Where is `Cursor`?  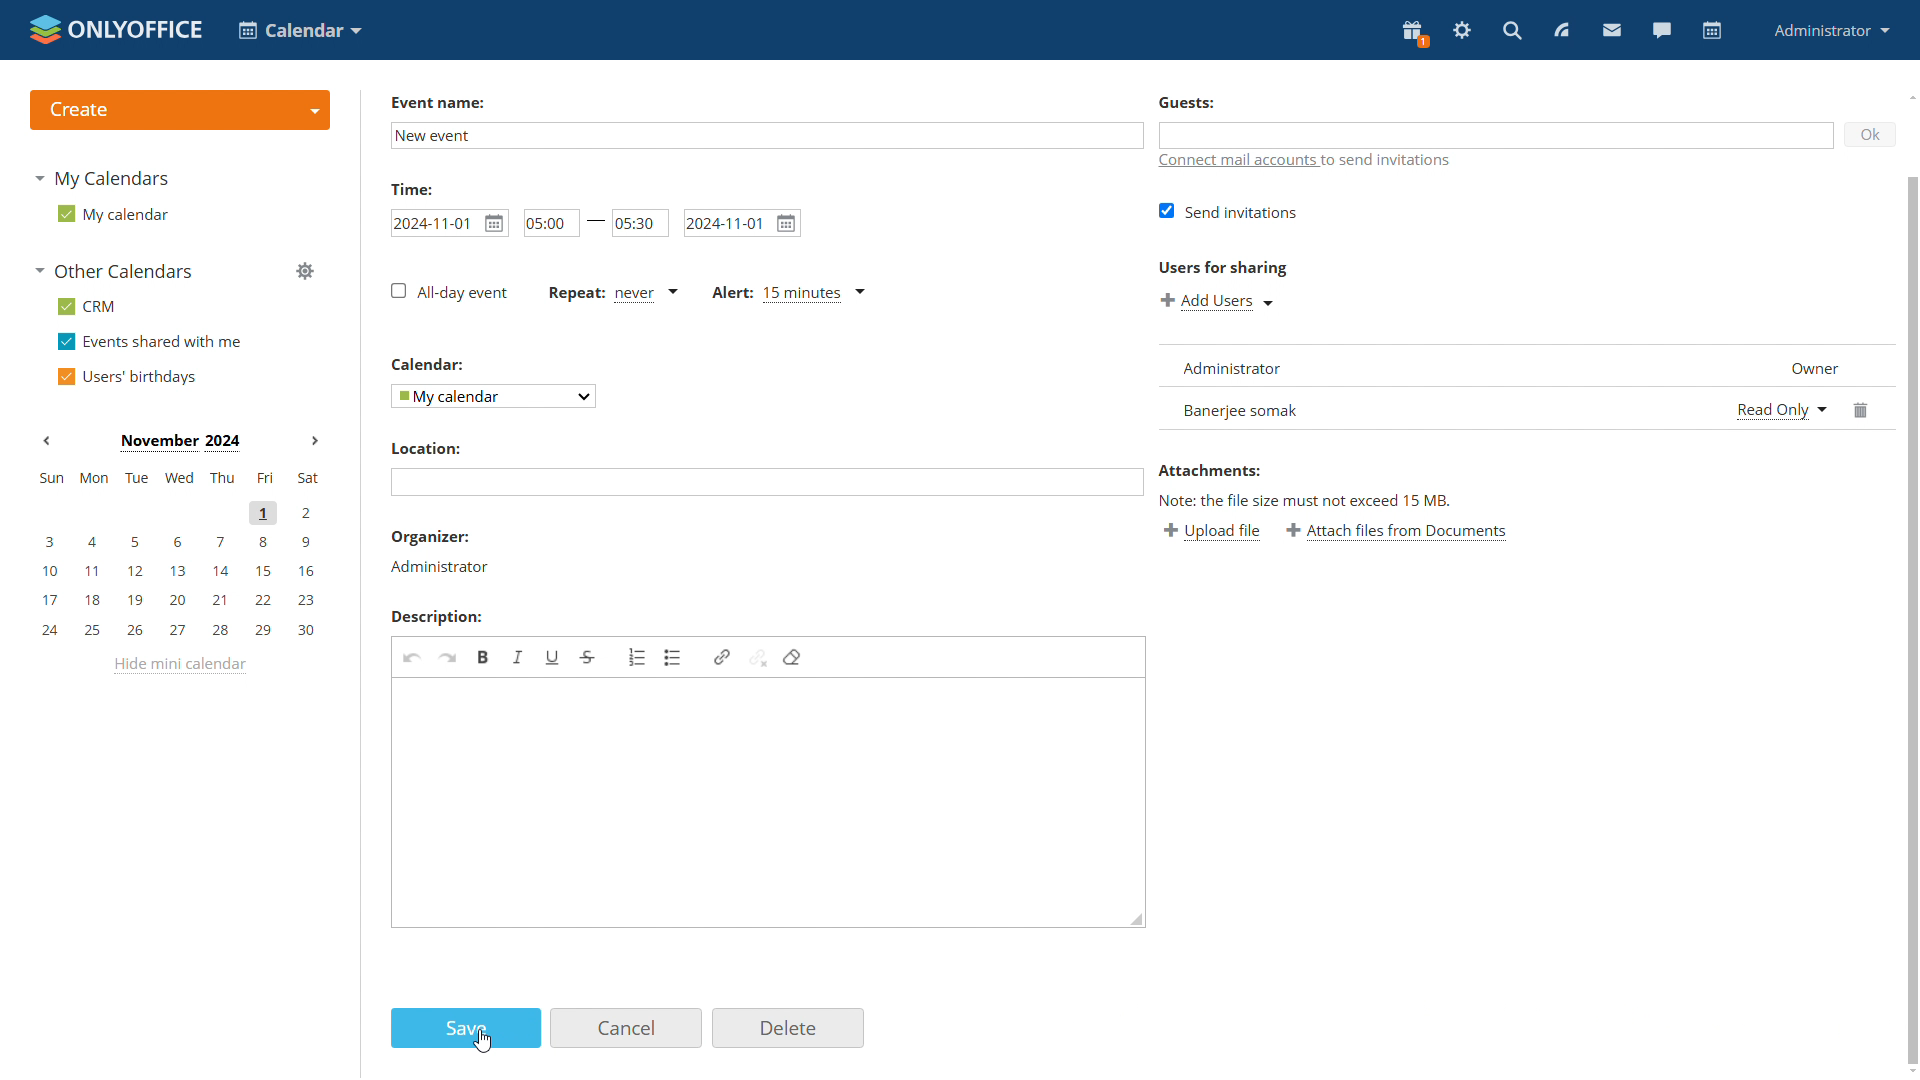
Cursor is located at coordinates (483, 1042).